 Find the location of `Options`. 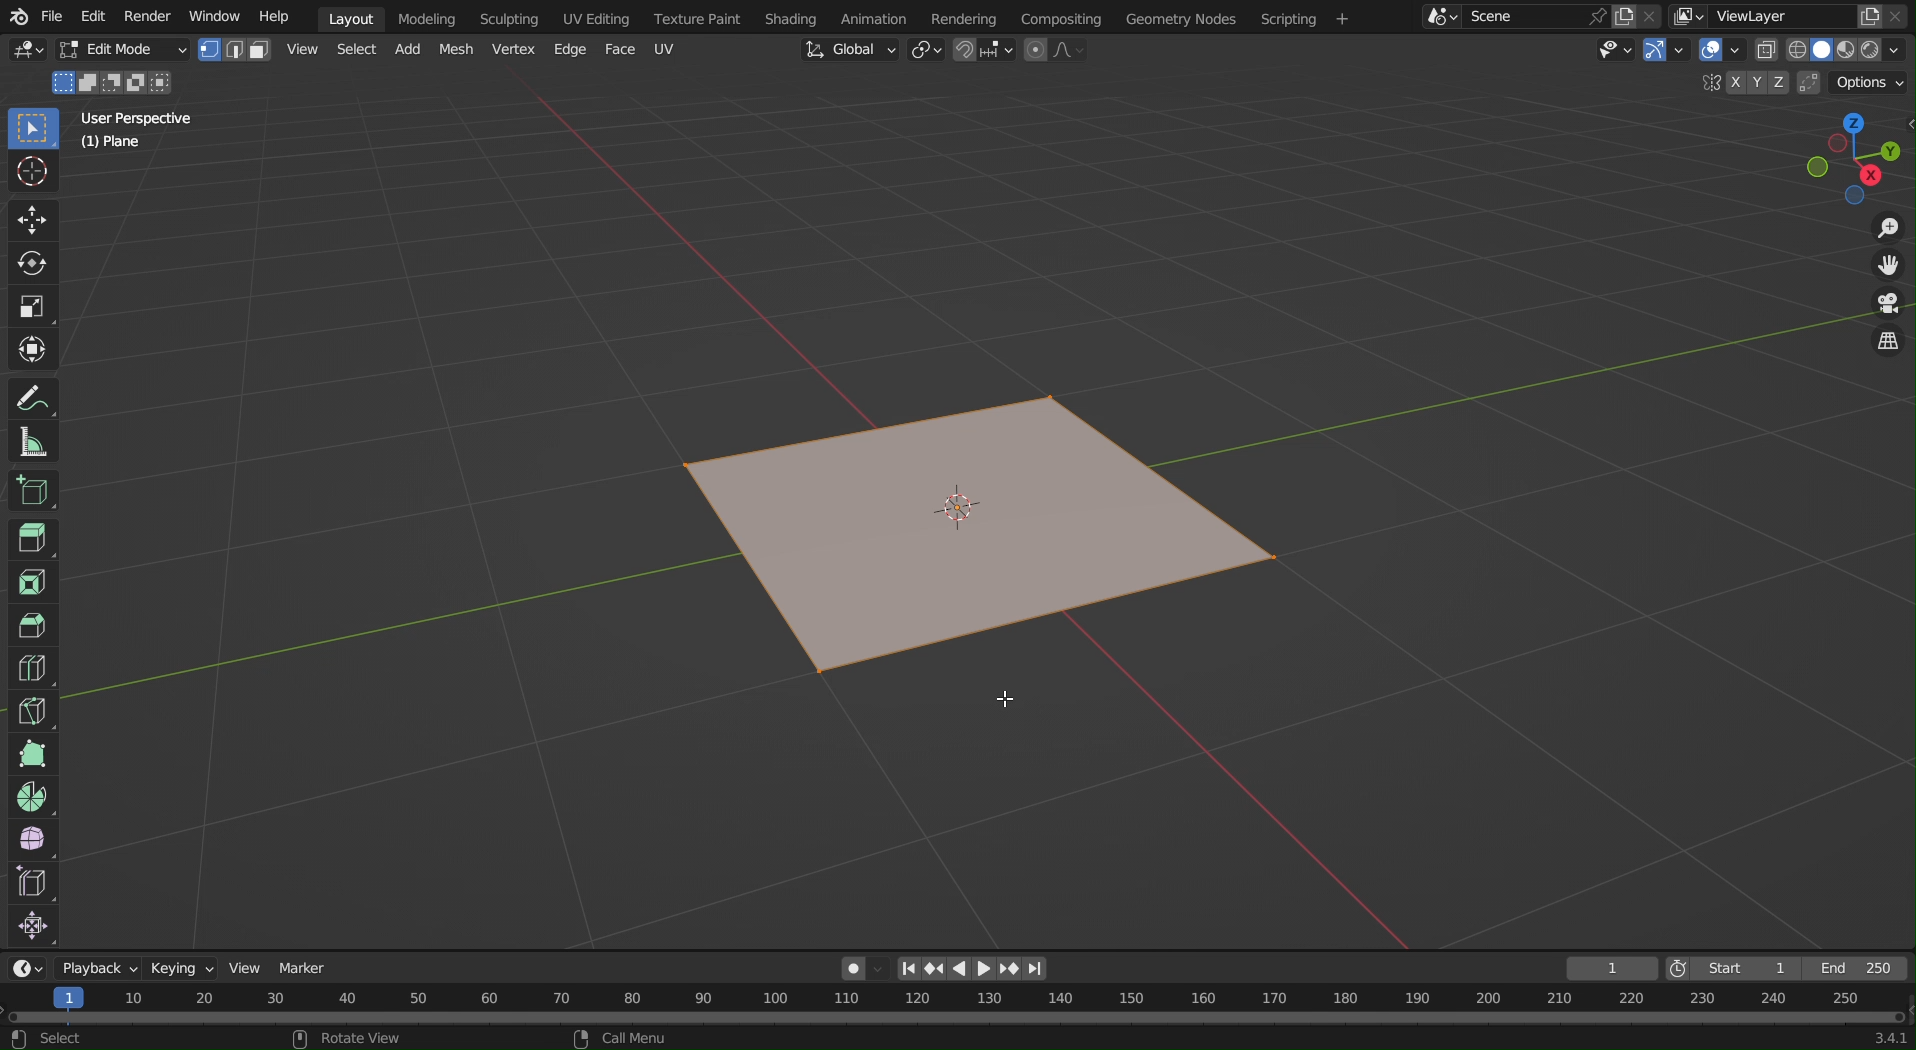

Options is located at coordinates (1869, 83).